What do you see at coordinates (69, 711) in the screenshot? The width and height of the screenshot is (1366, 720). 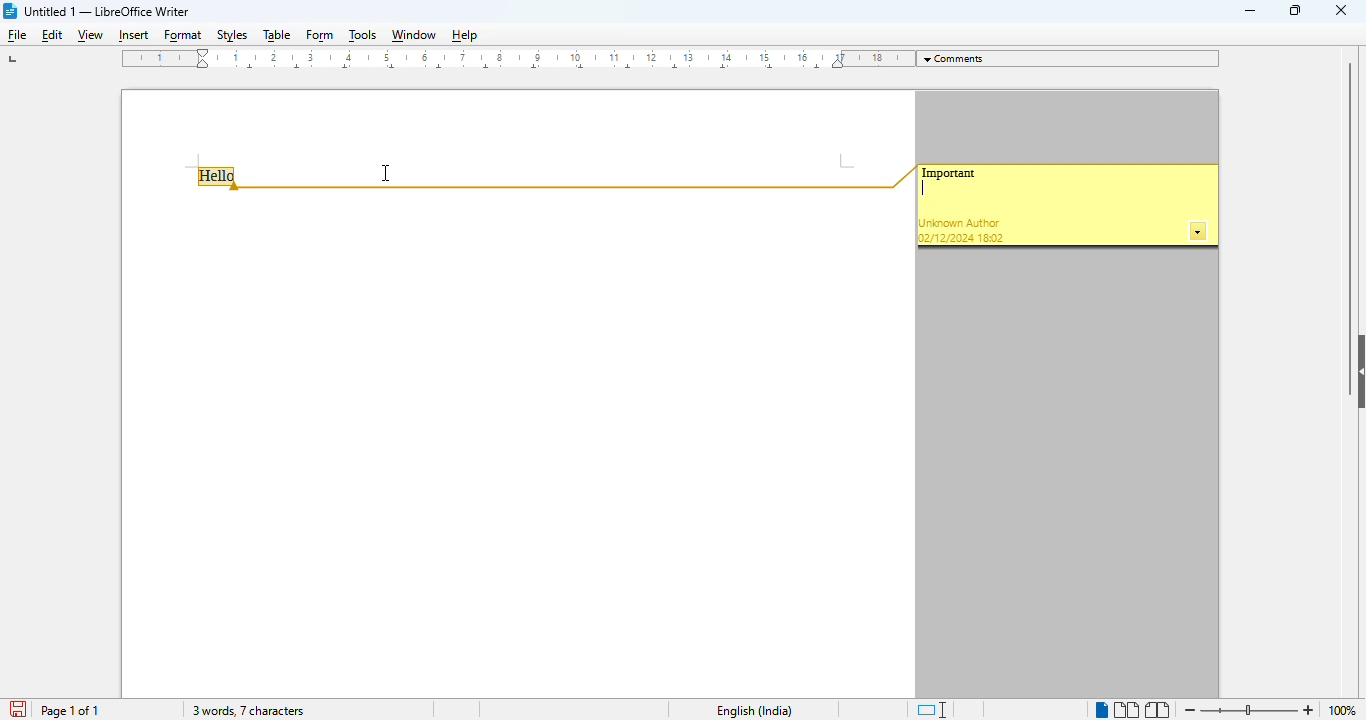 I see `page 1 of 1` at bounding box center [69, 711].